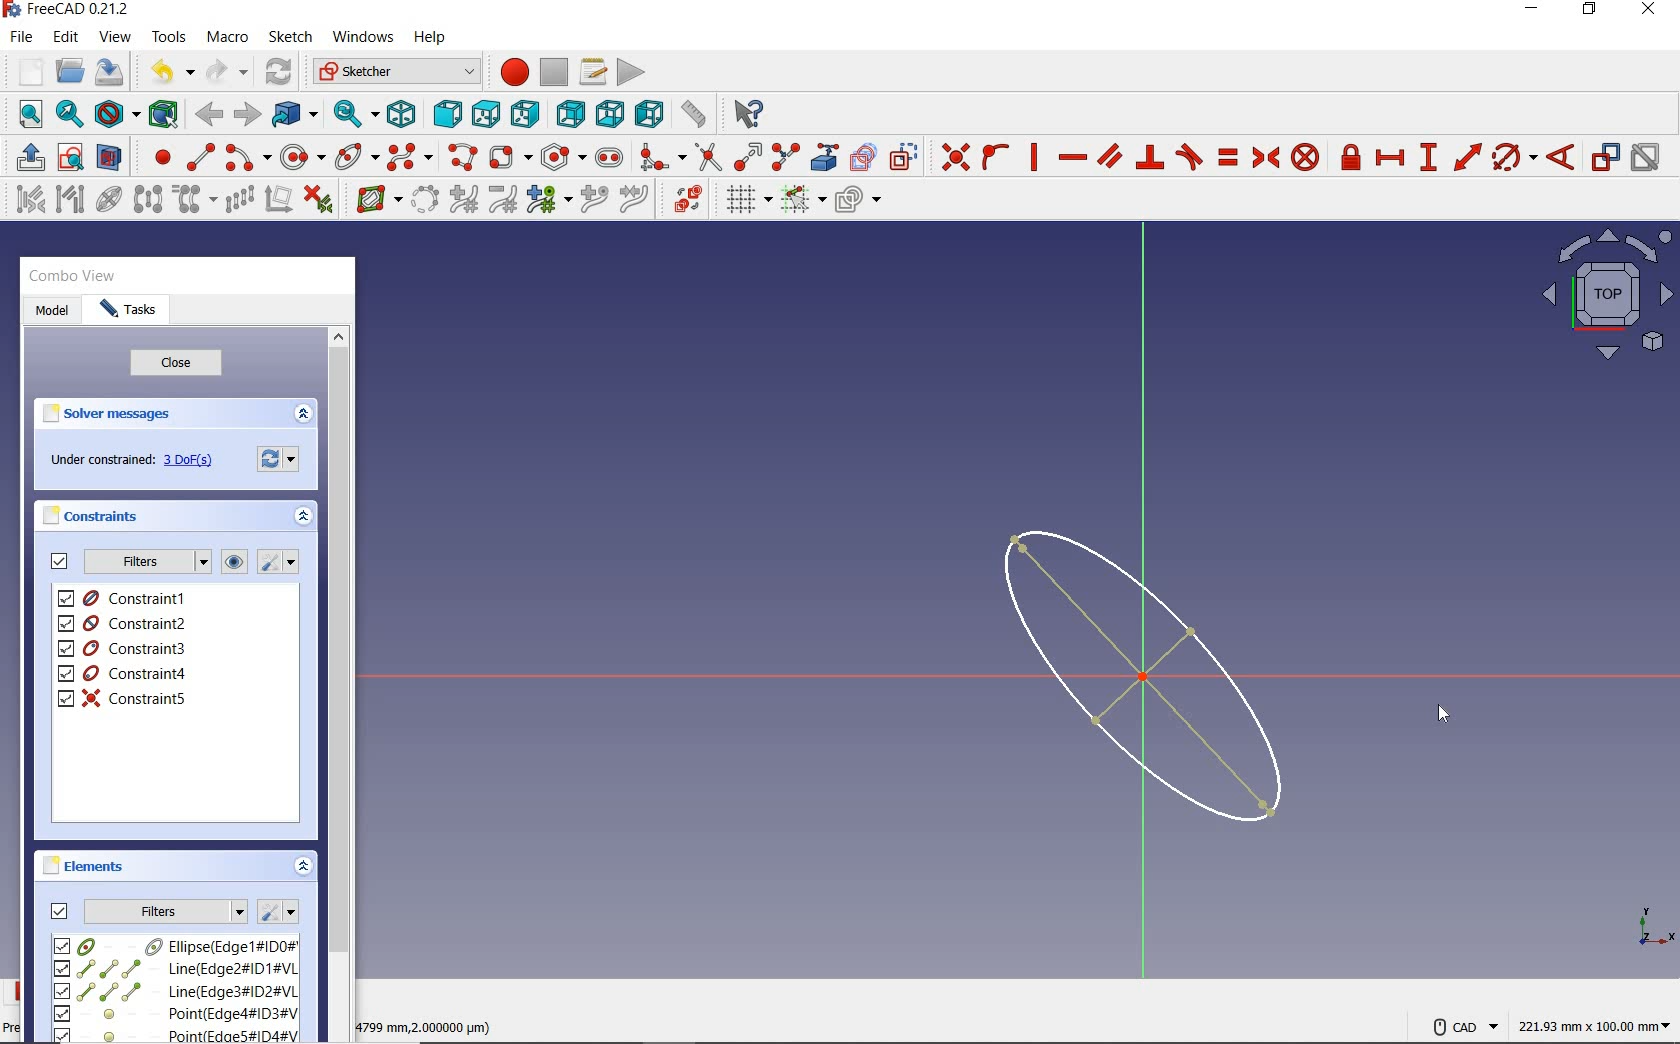 The height and width of the screenshot is (1044, 1680). I want to click on system name, so click(67, 10).